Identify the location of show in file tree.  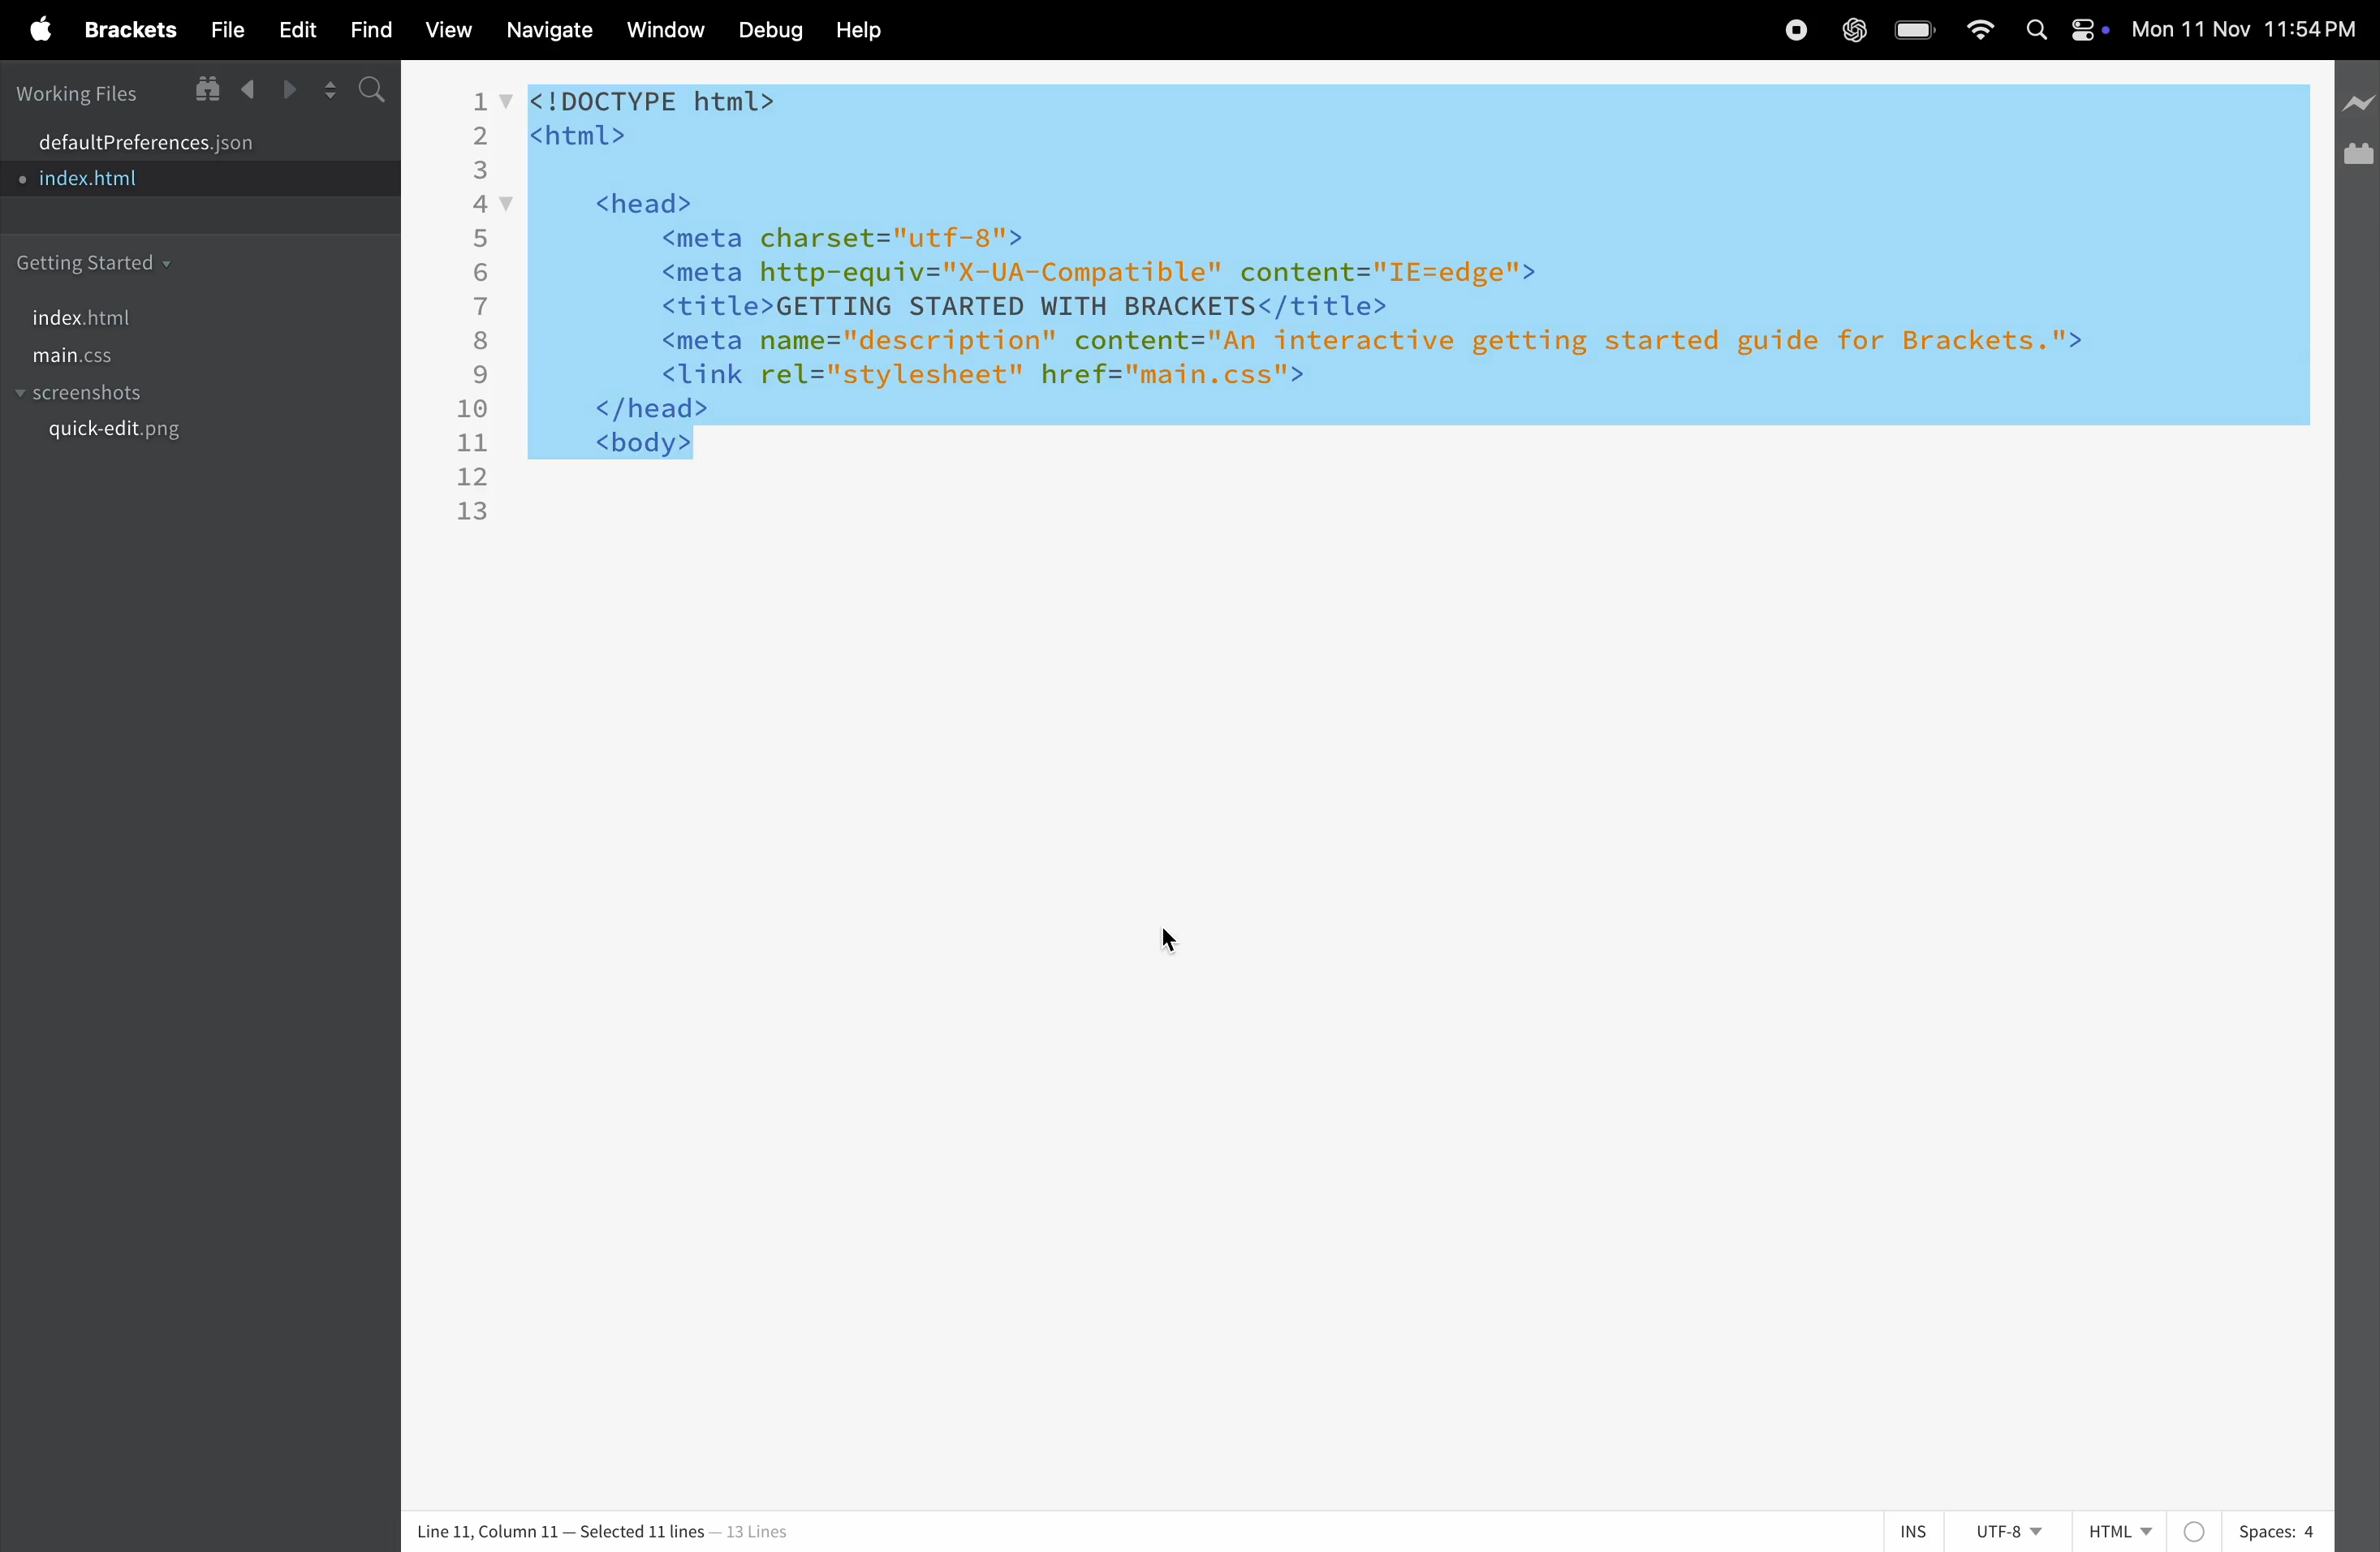
(201, 88).